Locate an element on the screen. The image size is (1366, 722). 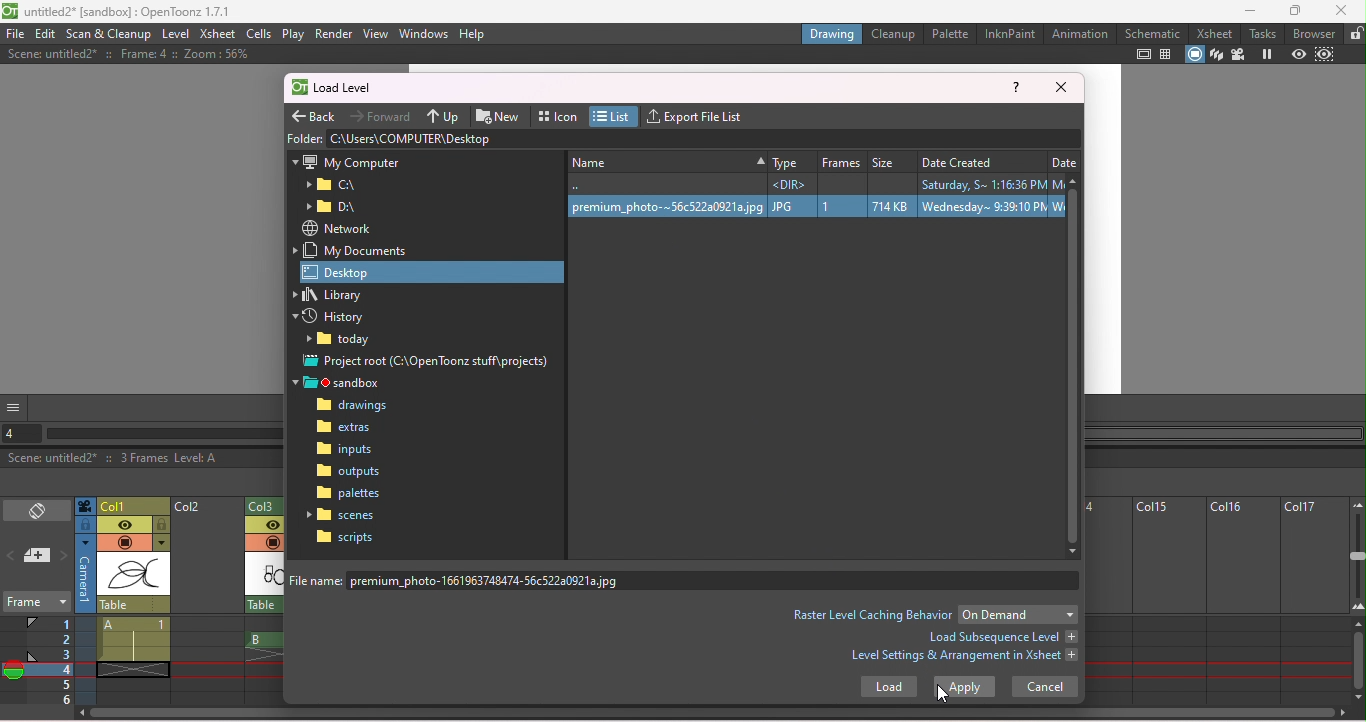
Folder is located at coordinates (304, 137).